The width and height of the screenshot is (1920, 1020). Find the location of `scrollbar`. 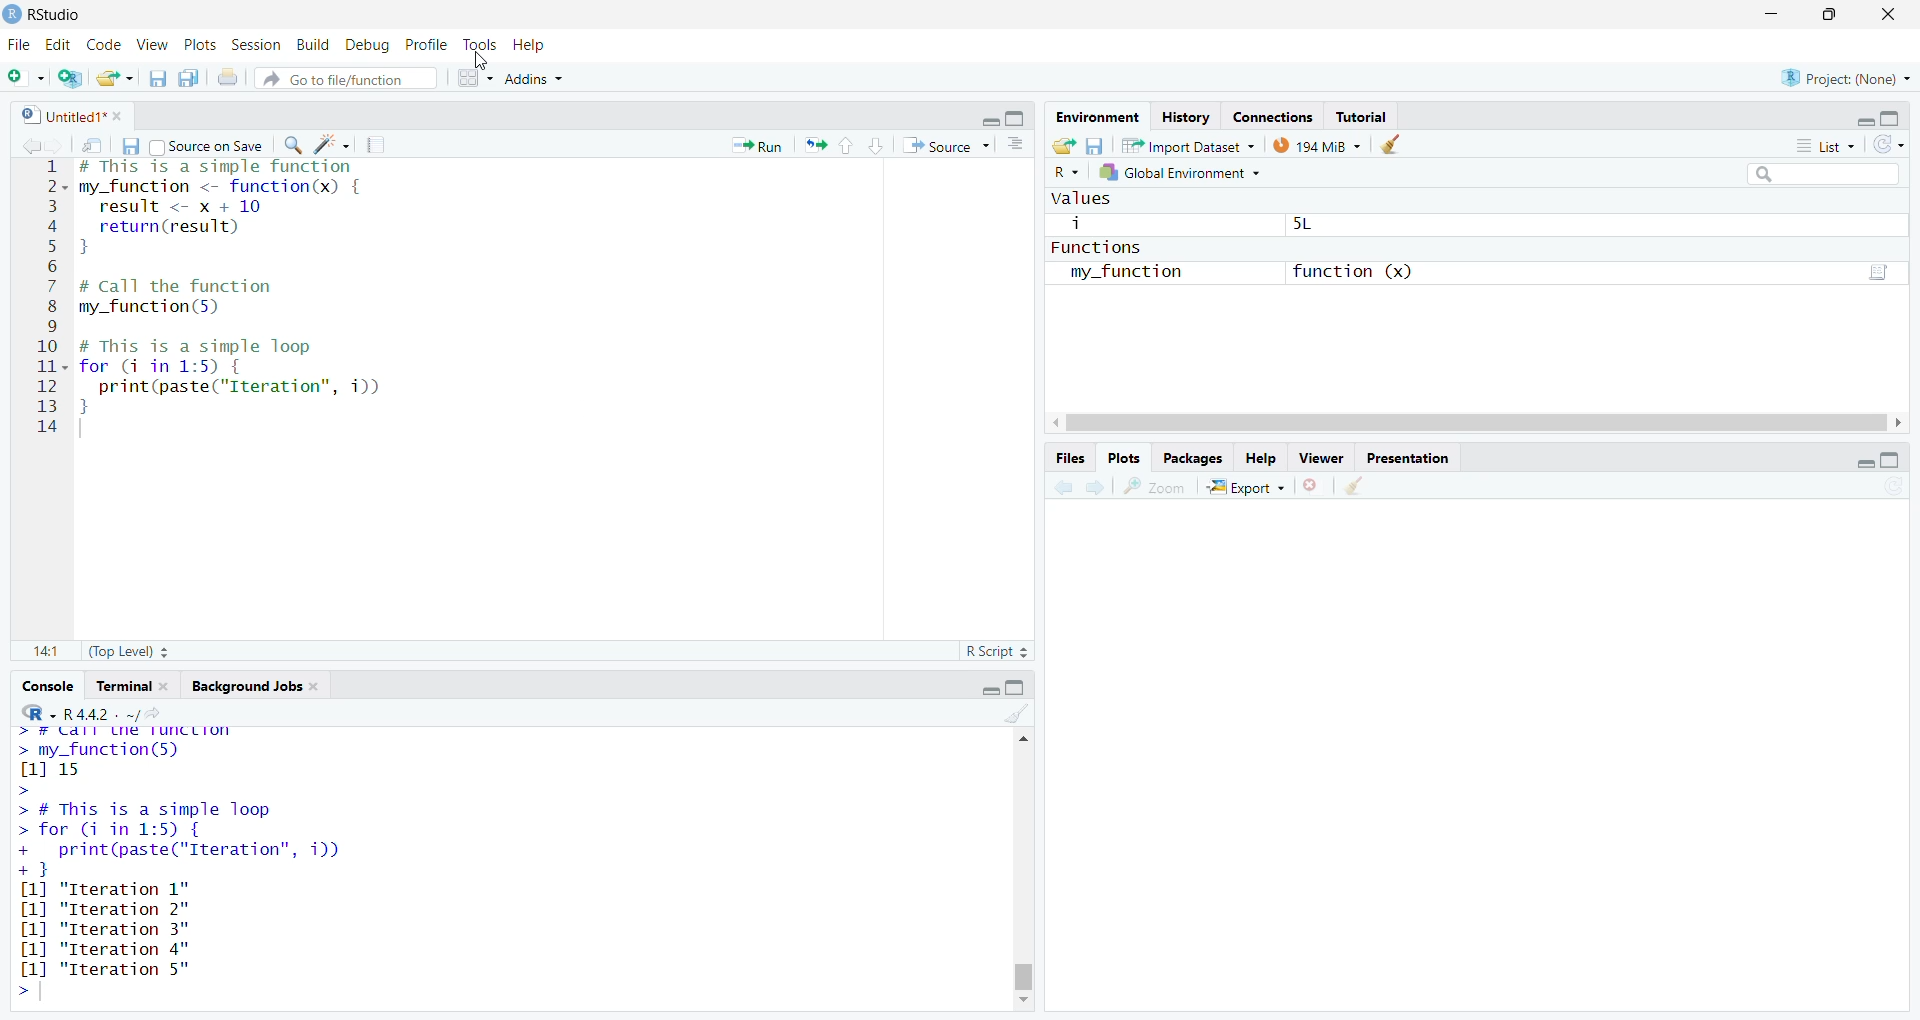

scrollbar is located at coordinates (1024, 875).